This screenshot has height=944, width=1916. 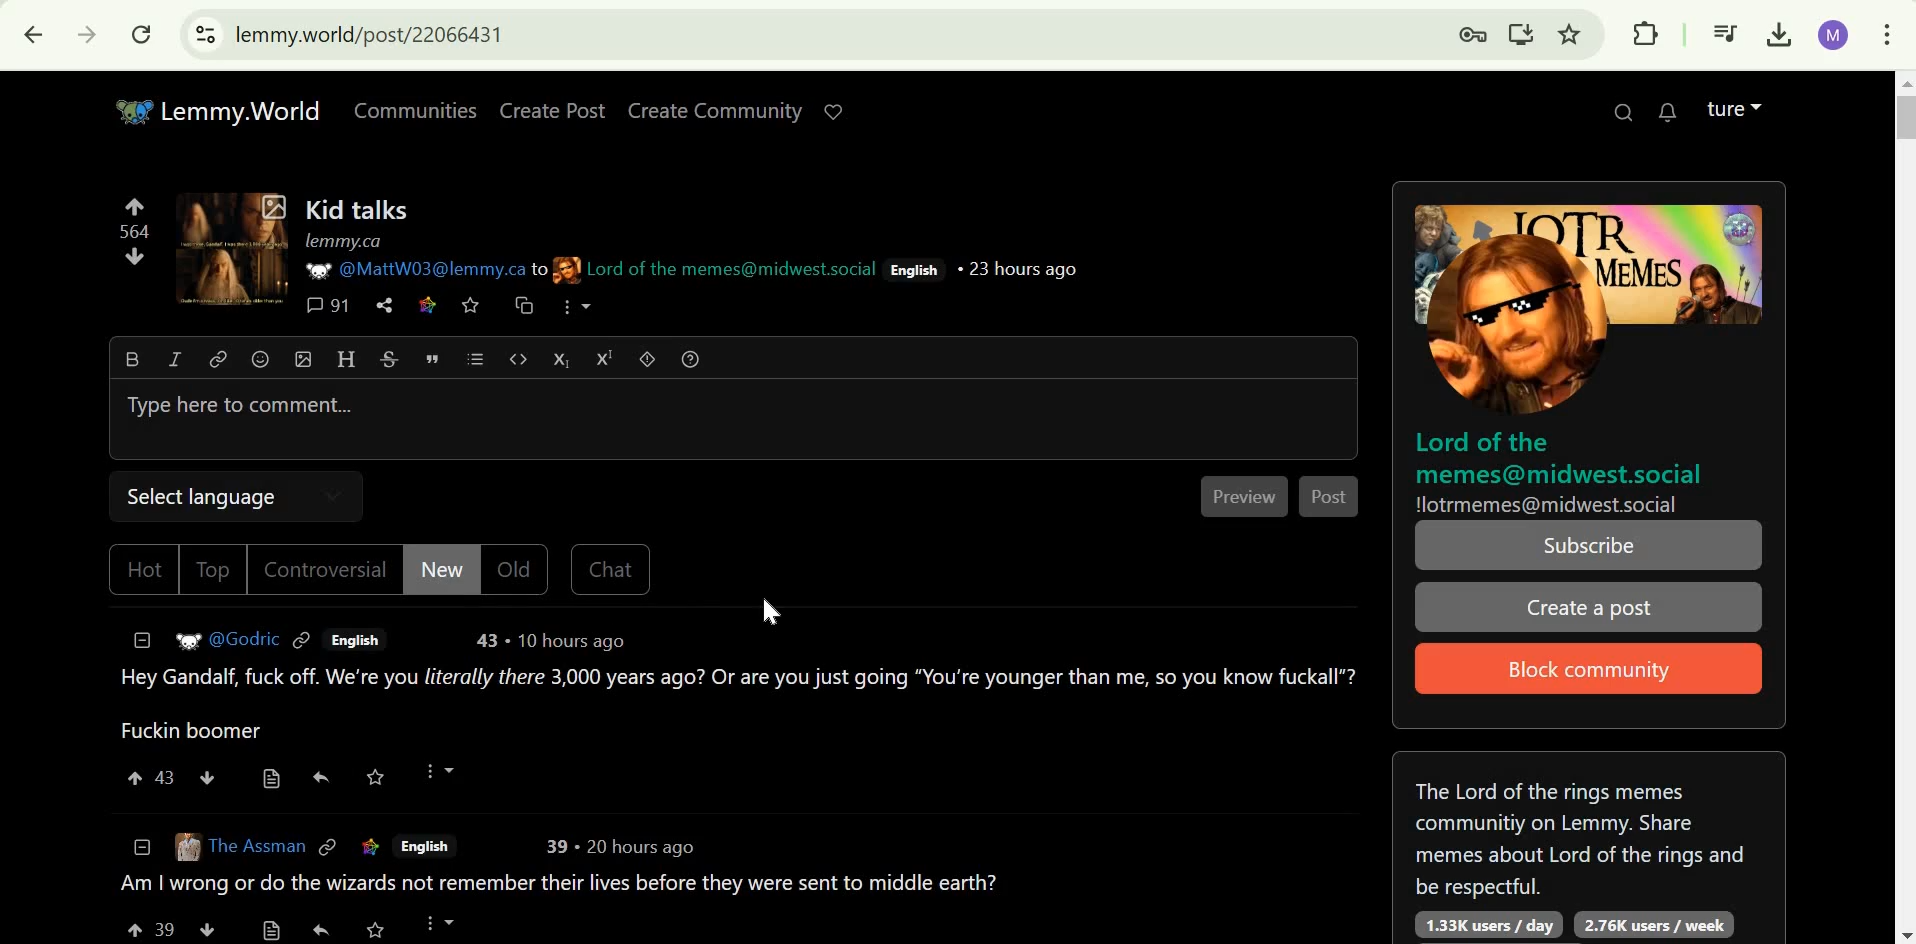 What do you see at coordinates (343, 241) in the screenshot?
I see `lemmy.ca` at bounding box center [343, 241].